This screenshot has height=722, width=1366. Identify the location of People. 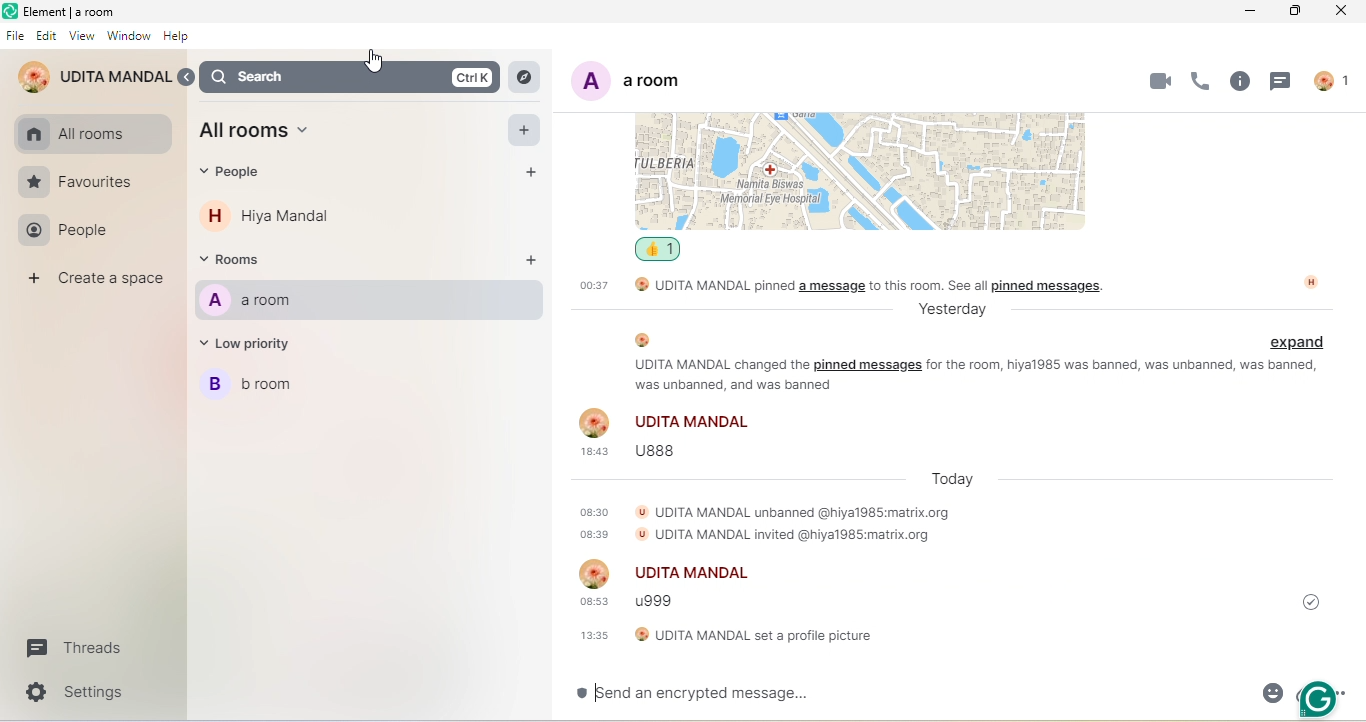
(69, 231).